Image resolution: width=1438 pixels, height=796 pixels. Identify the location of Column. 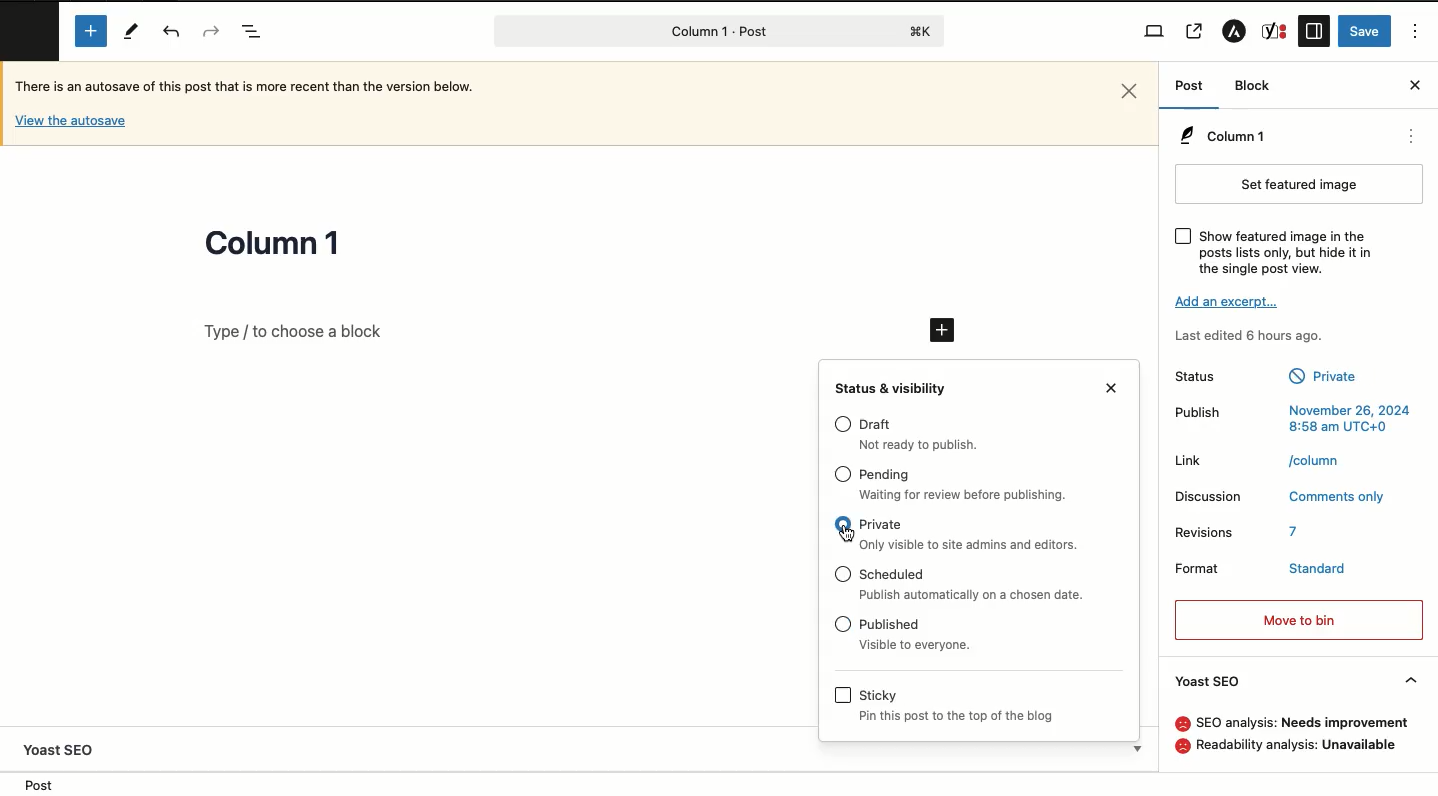
(1221, 137).